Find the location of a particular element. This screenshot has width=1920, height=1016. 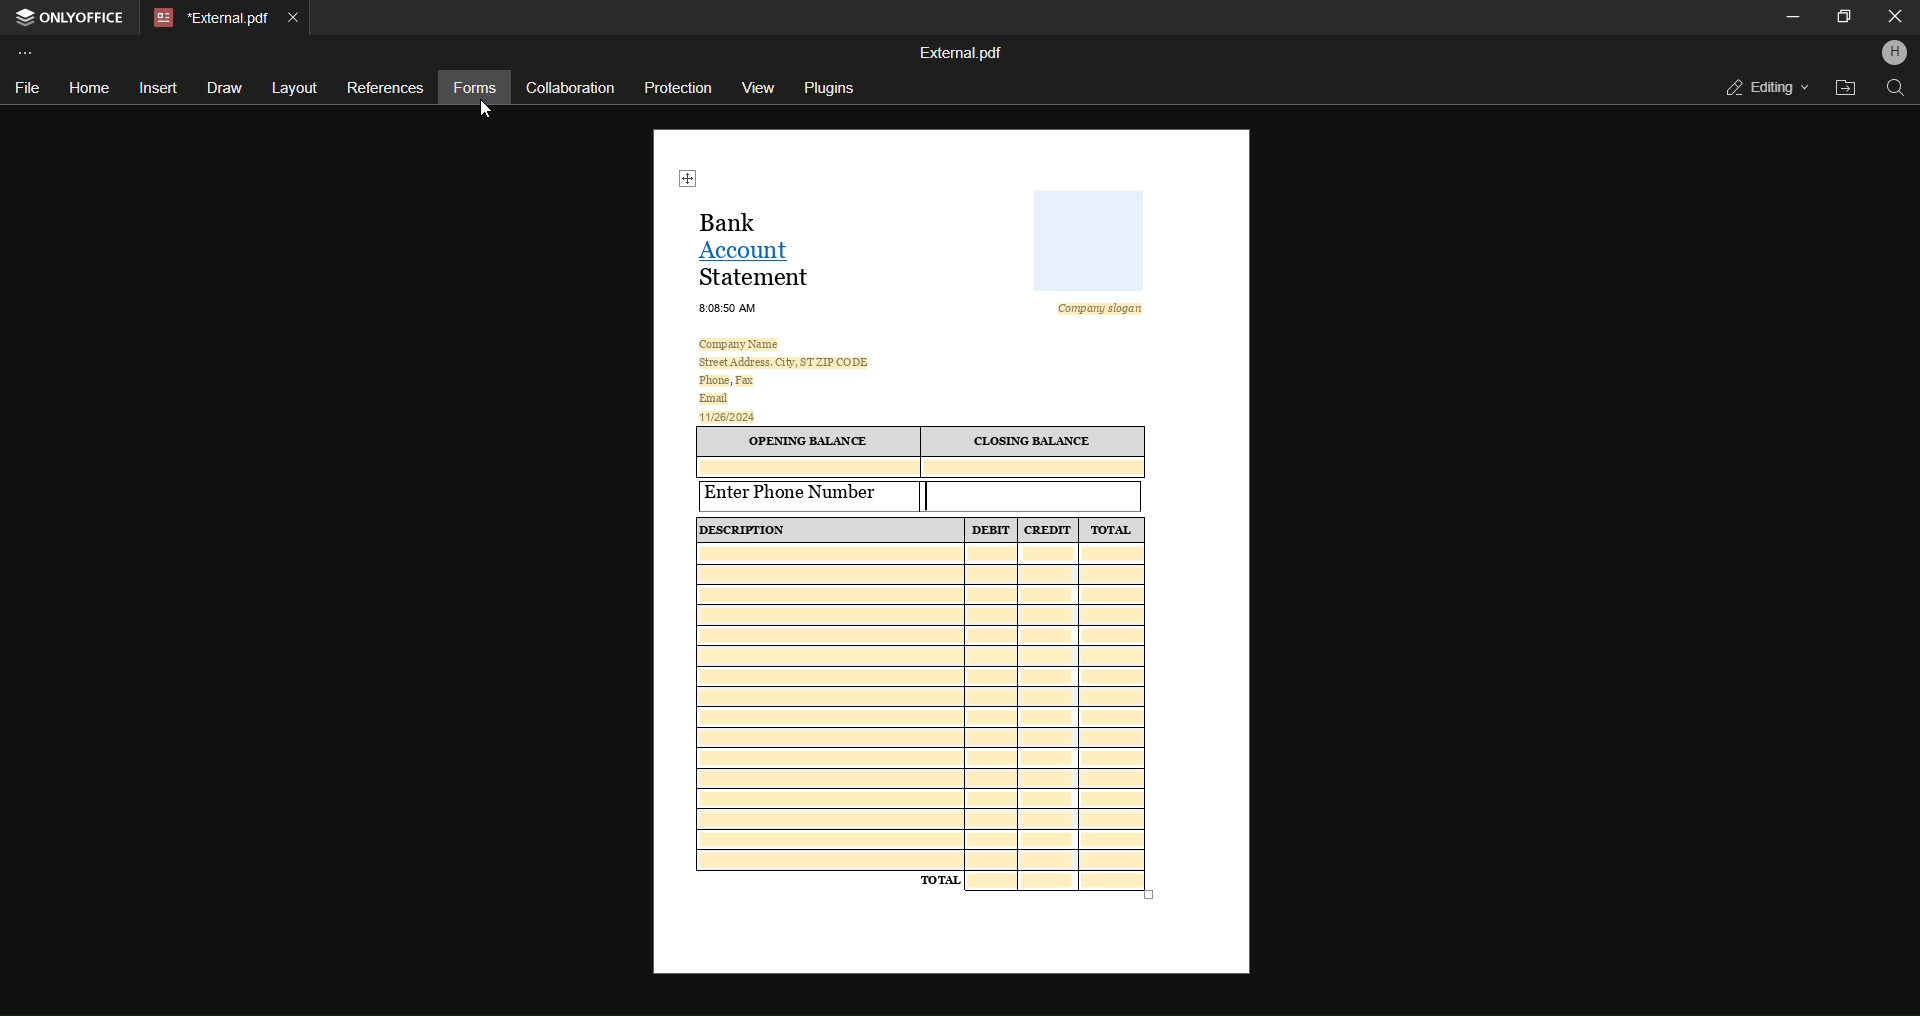

layout is located at coordinates (293, 87).